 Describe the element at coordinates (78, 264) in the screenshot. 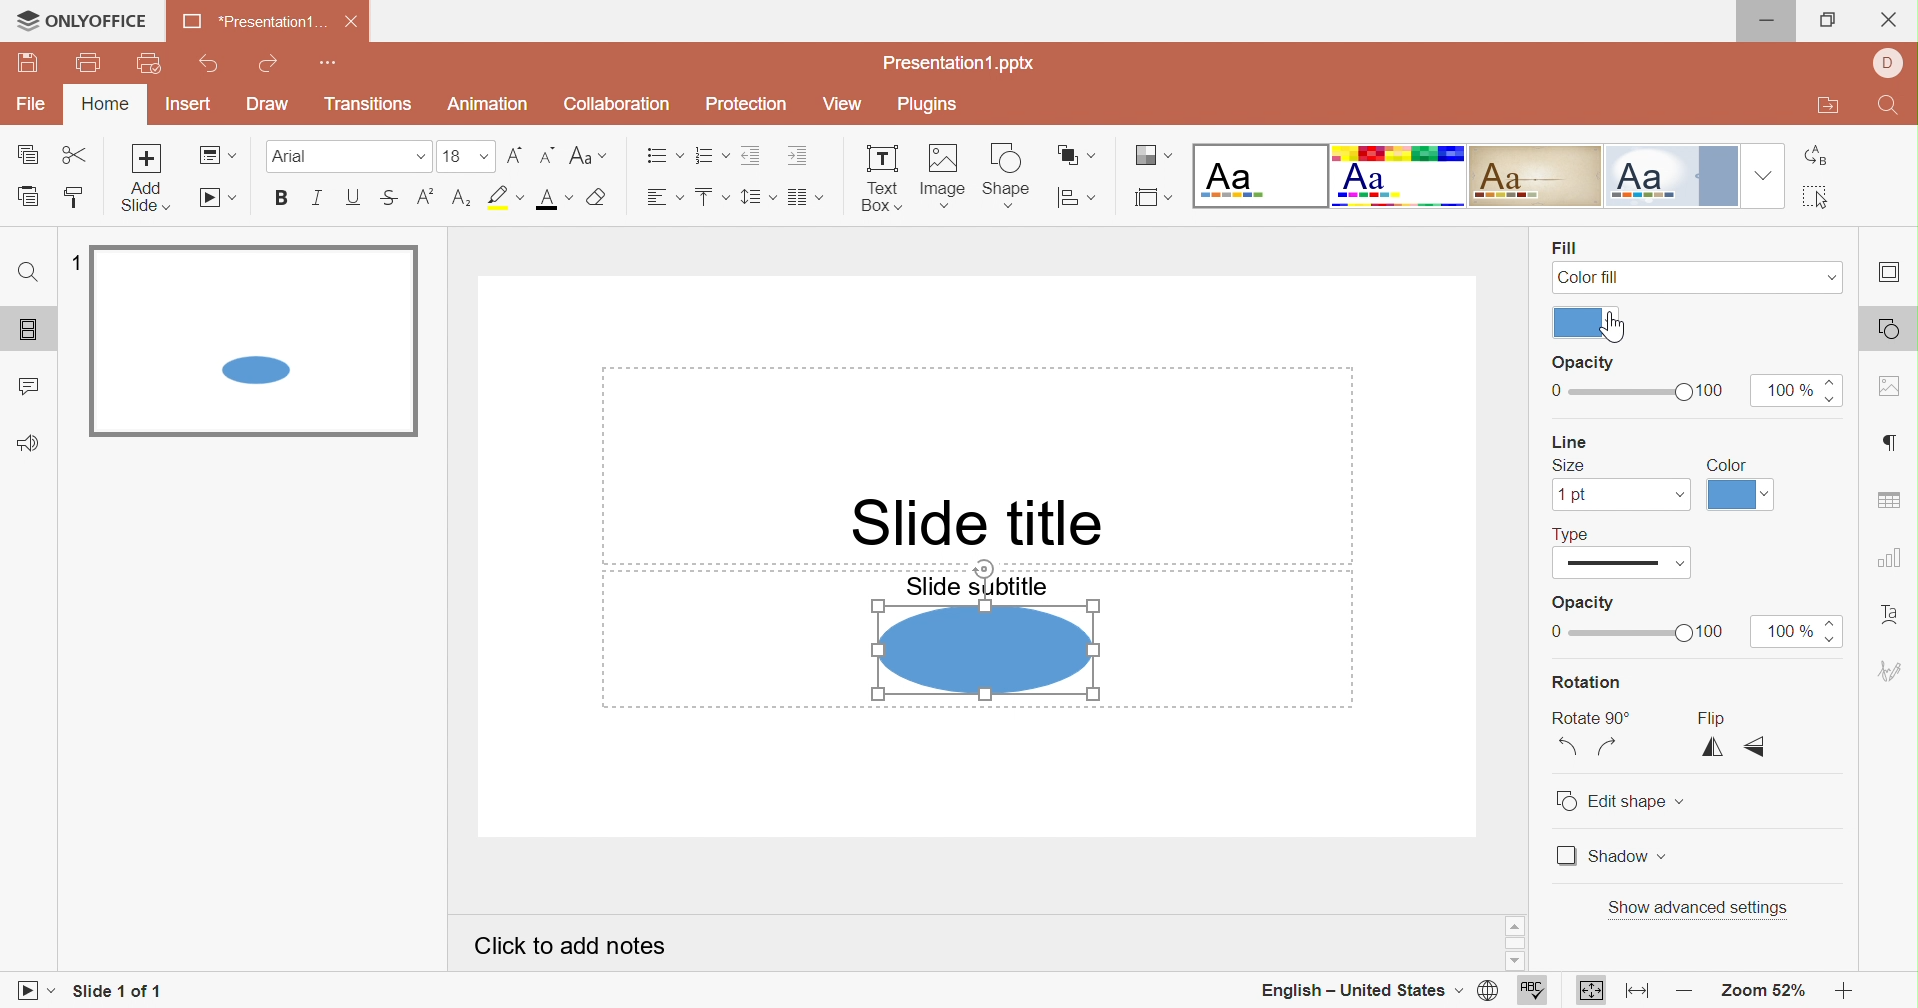

I see `1` at that location.